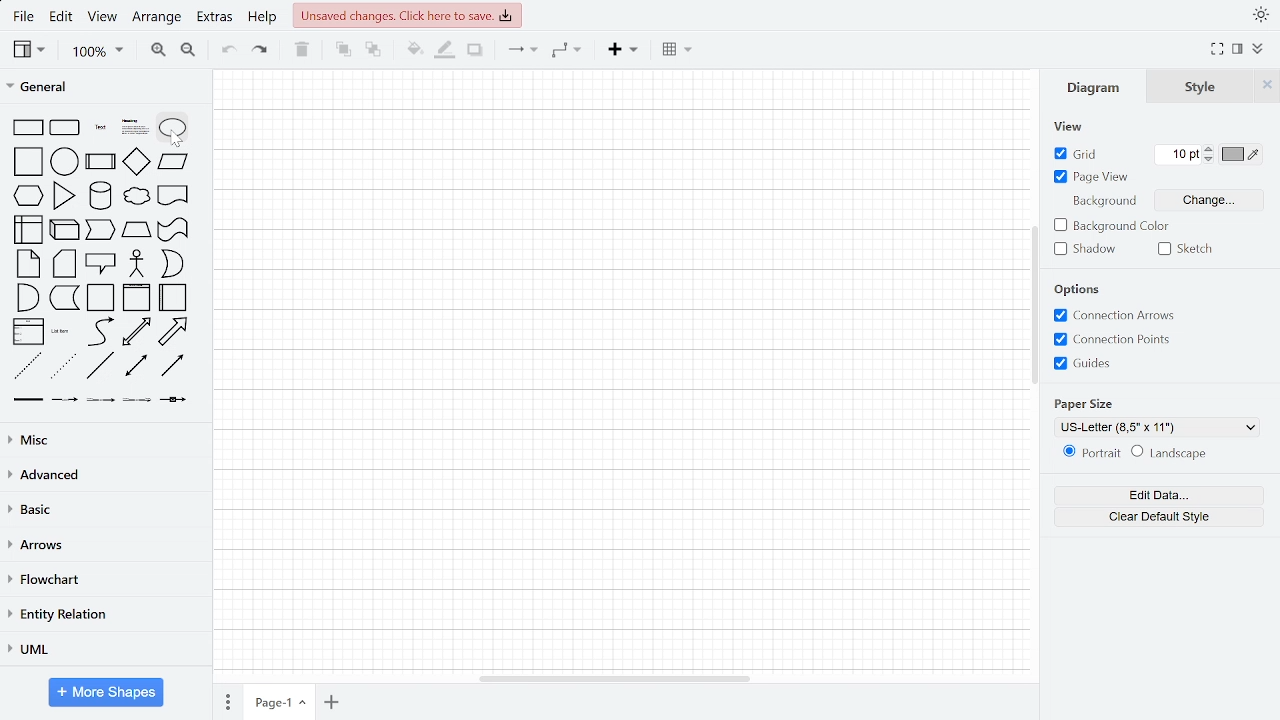 The height and width of the screenshot is (720, 1280). Describe the element at coordinates (64, 163) in the screenshot. I see `circle` at that location.